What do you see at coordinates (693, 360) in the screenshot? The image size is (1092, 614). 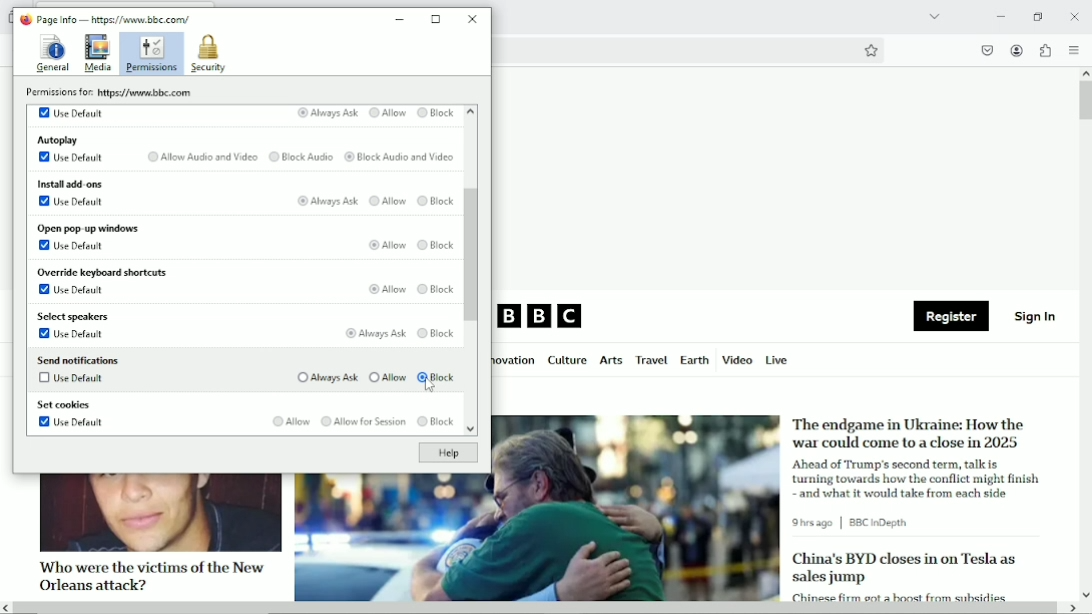 I see `Earth` at bounding box center [693, 360].